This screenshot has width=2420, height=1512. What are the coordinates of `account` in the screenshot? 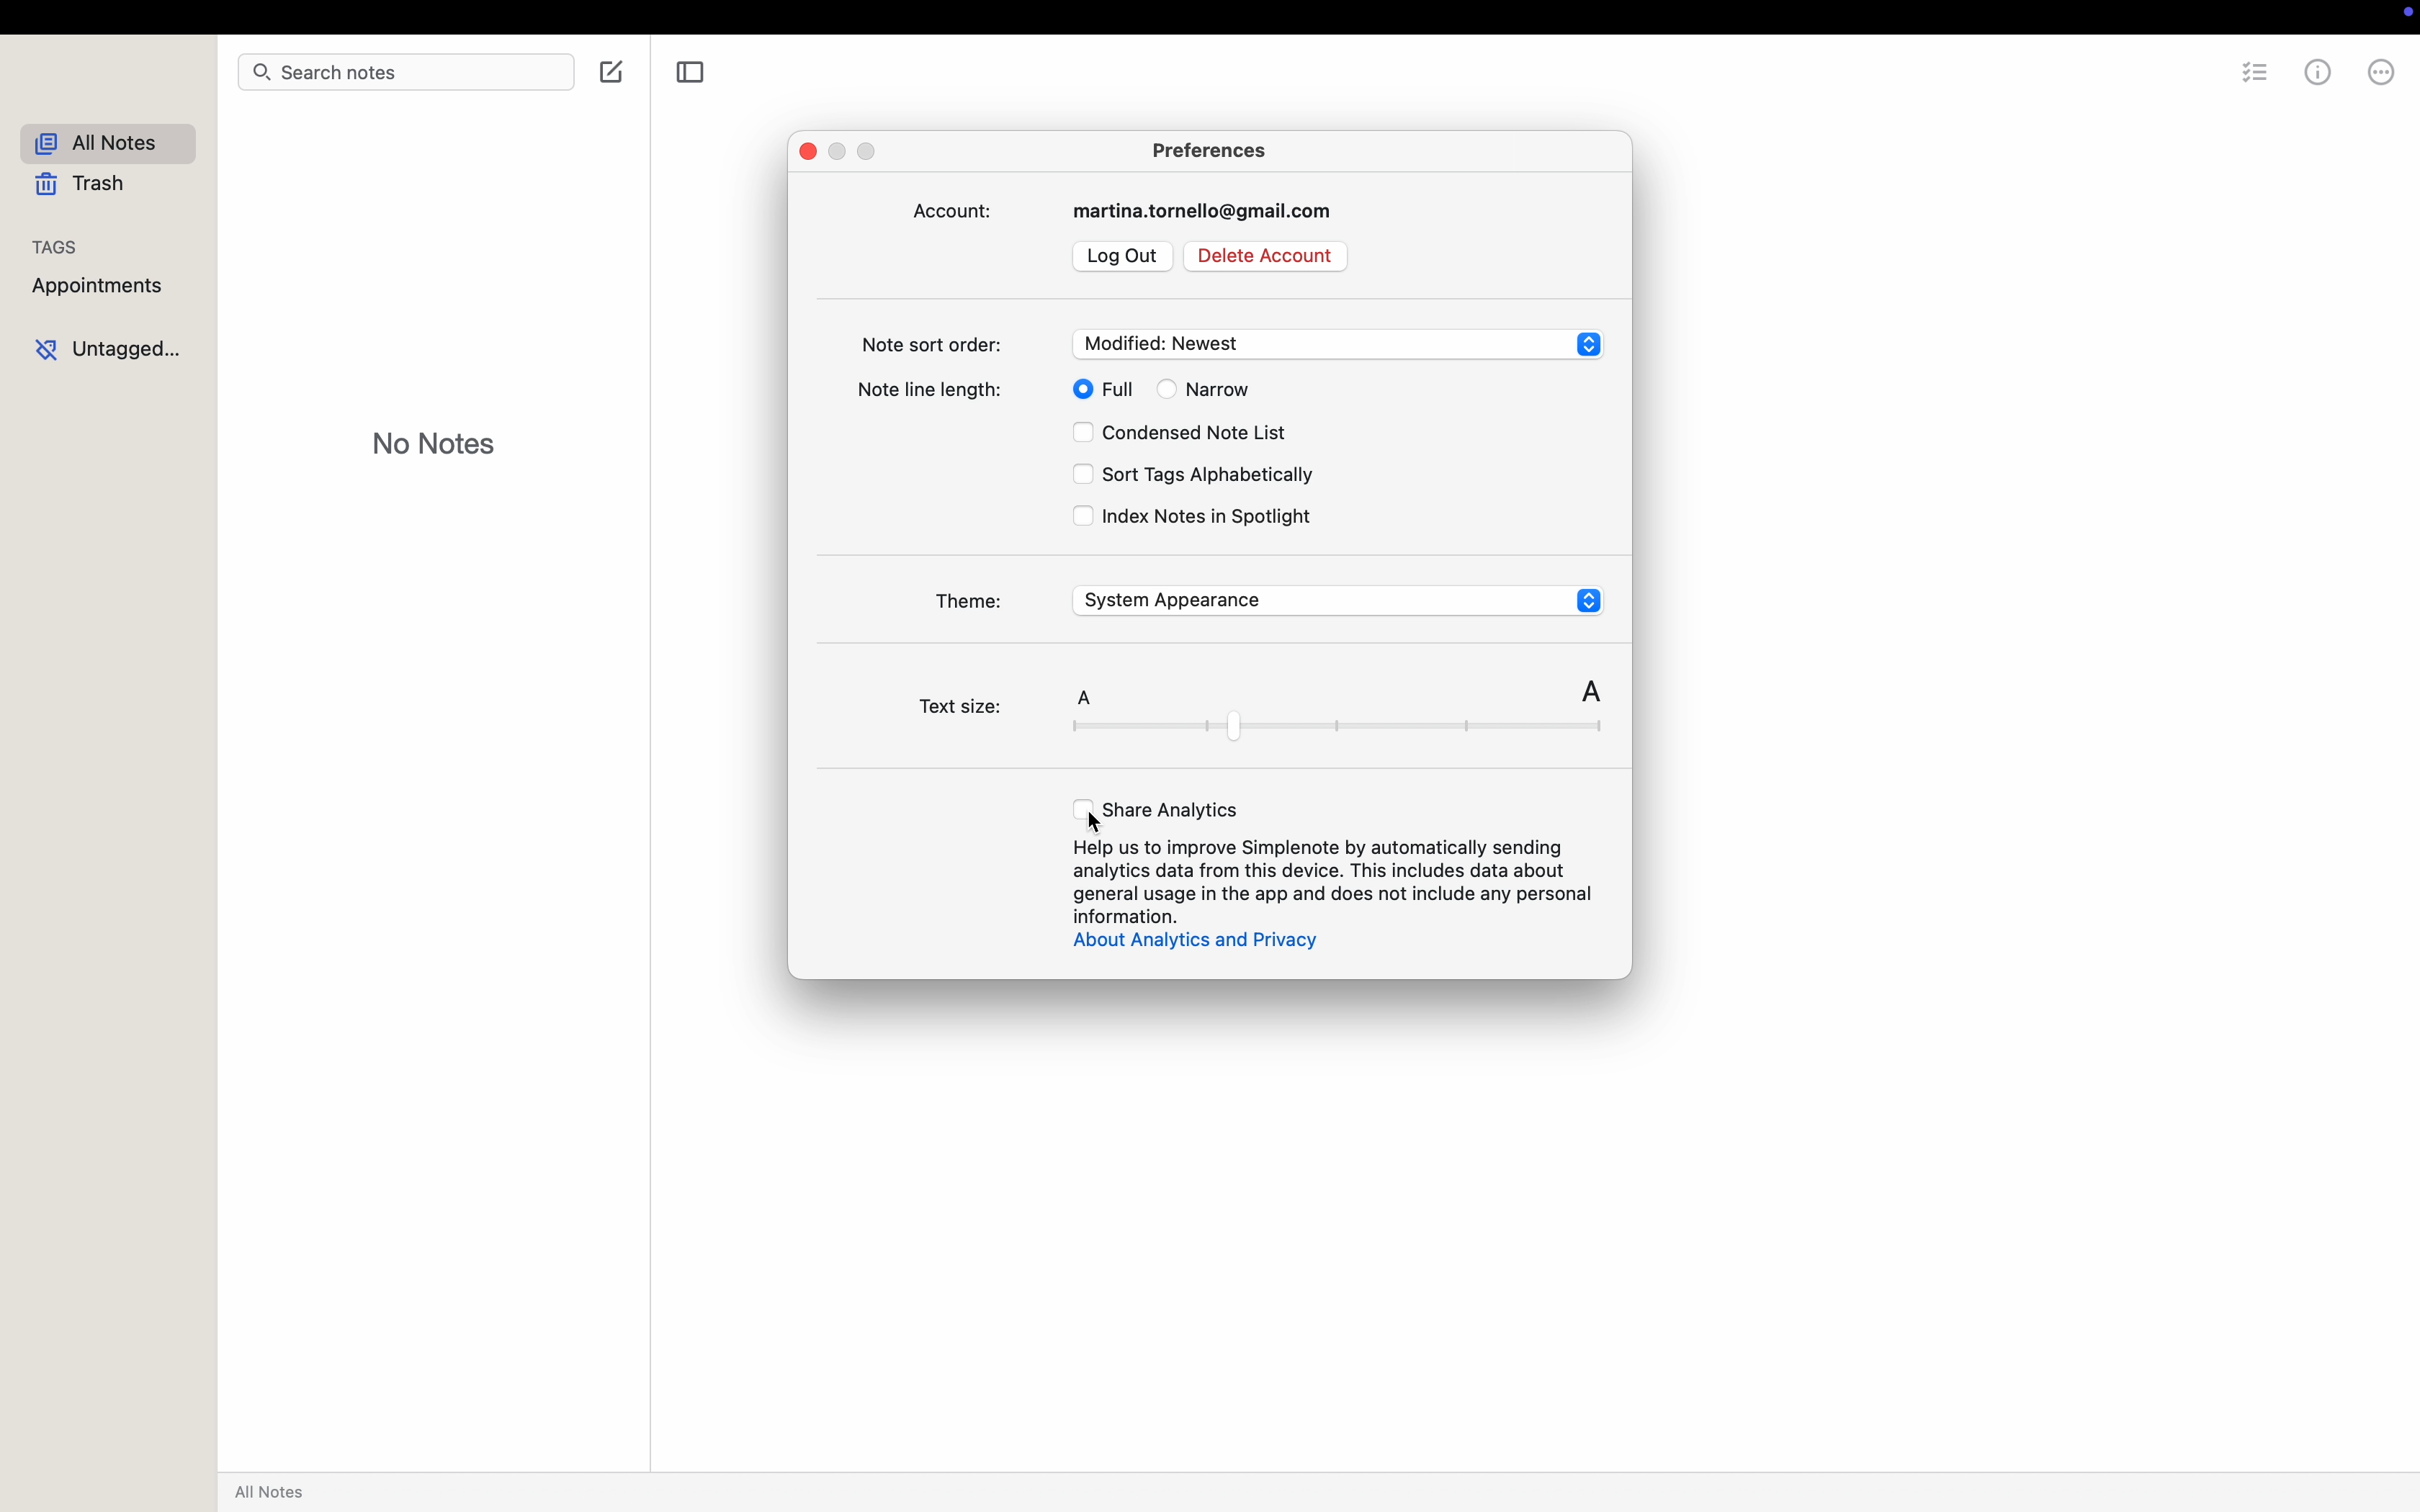 It's located at (1131, 201).